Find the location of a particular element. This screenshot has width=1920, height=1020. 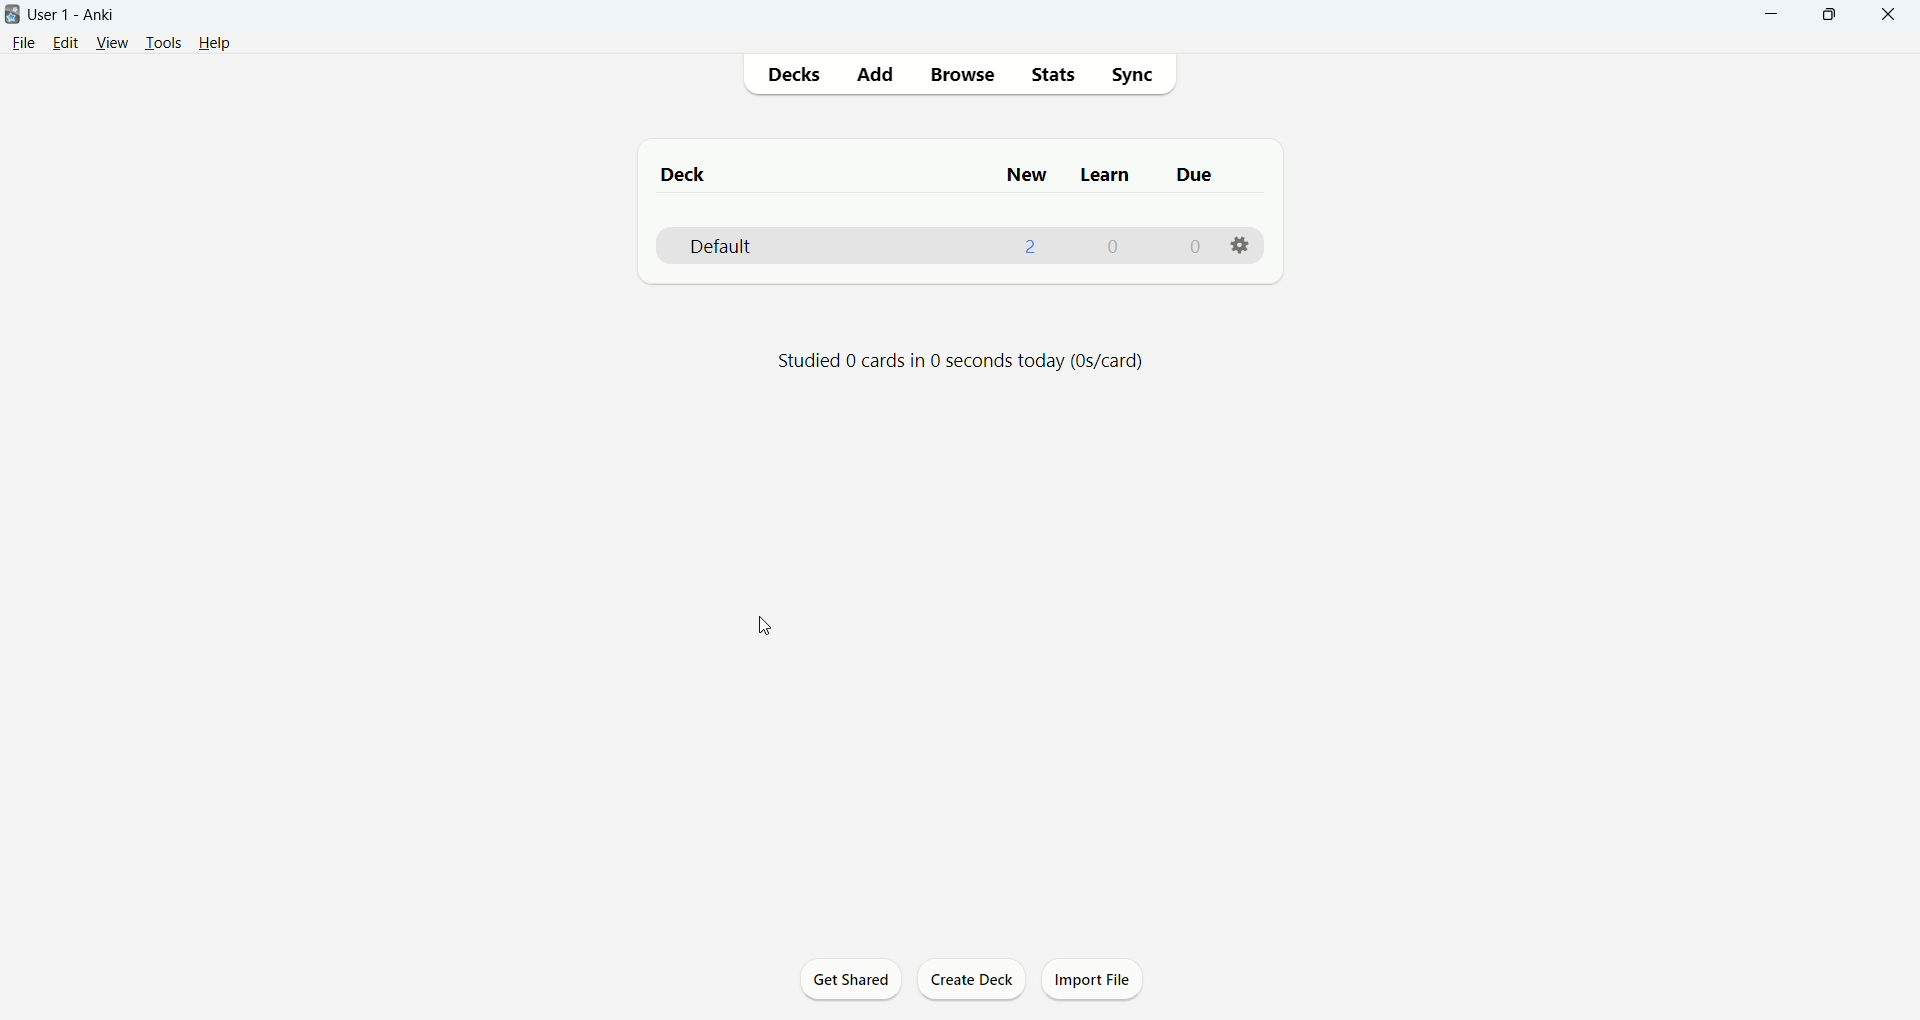

stats is located at coordinates (1053, 77).